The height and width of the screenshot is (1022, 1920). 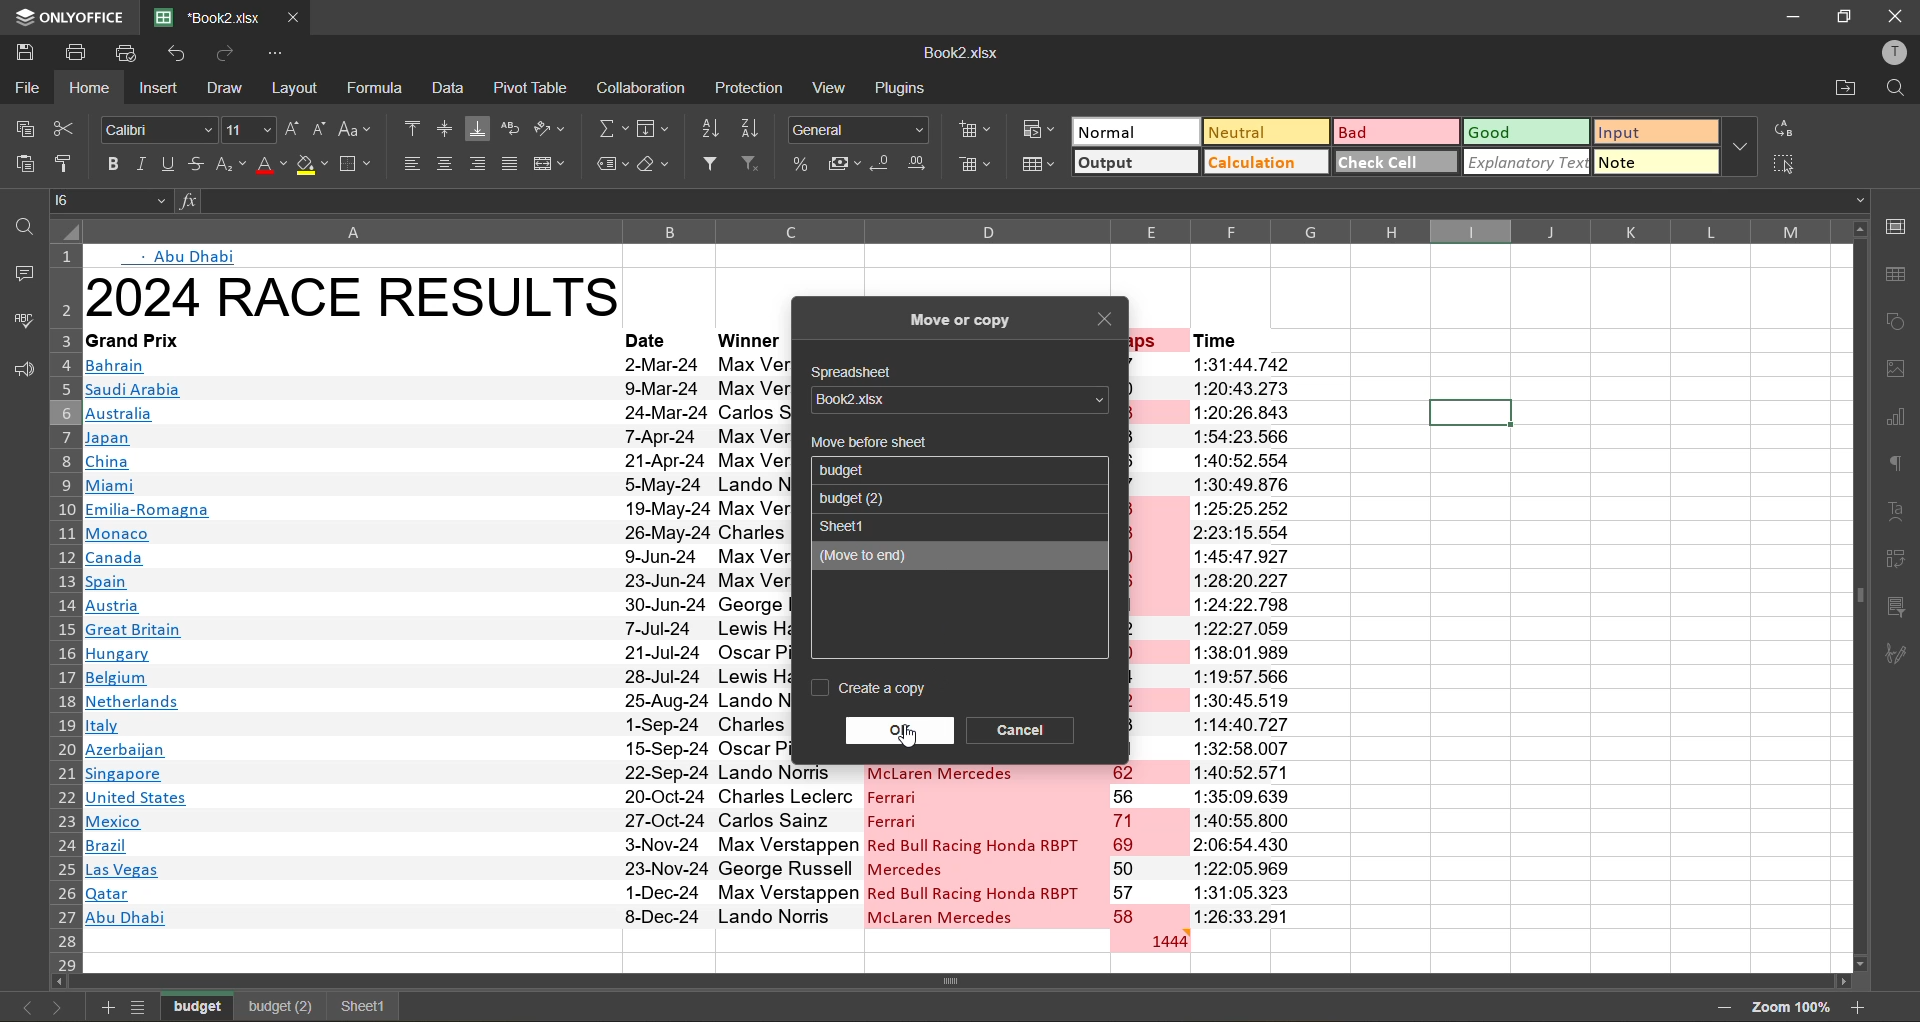 What do you see at coordinates (140, 165) in the screenshot?
I see `italic` at bounding box center [140, 165].